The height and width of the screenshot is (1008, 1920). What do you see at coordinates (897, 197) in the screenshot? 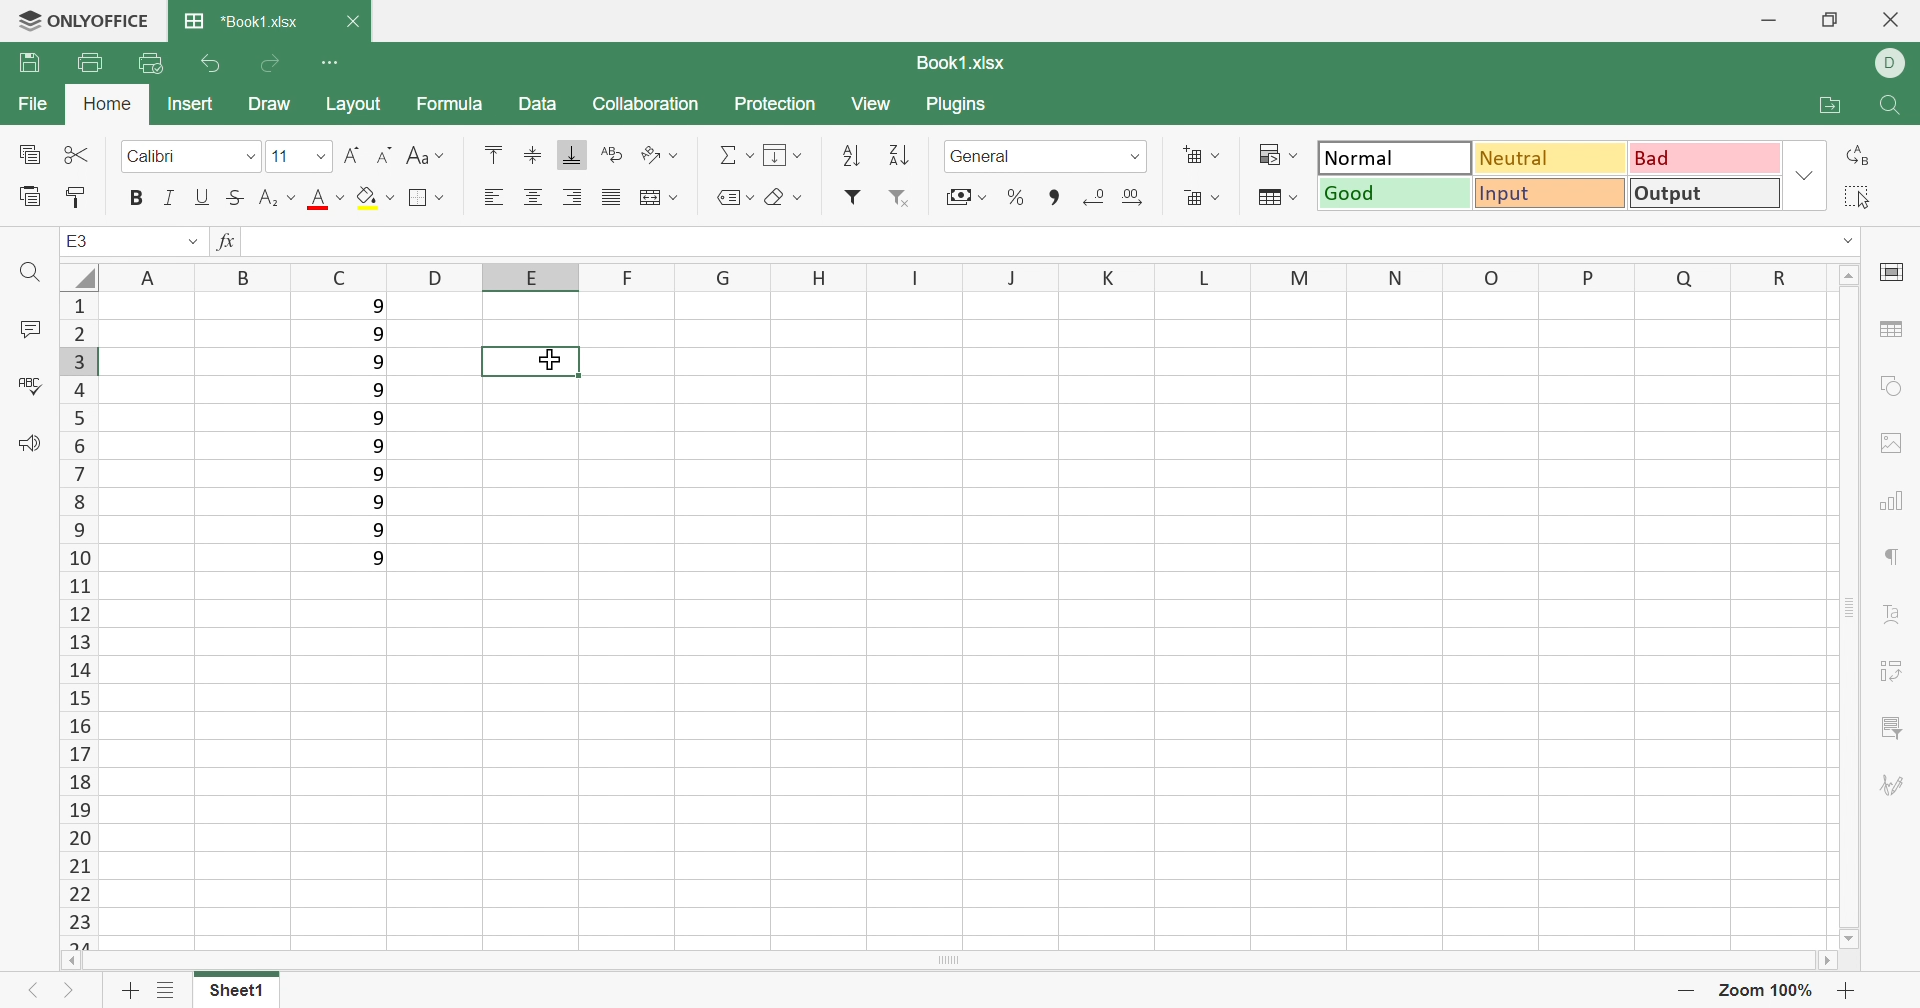
I see `Remove filter` at bounding box center [897, 197].